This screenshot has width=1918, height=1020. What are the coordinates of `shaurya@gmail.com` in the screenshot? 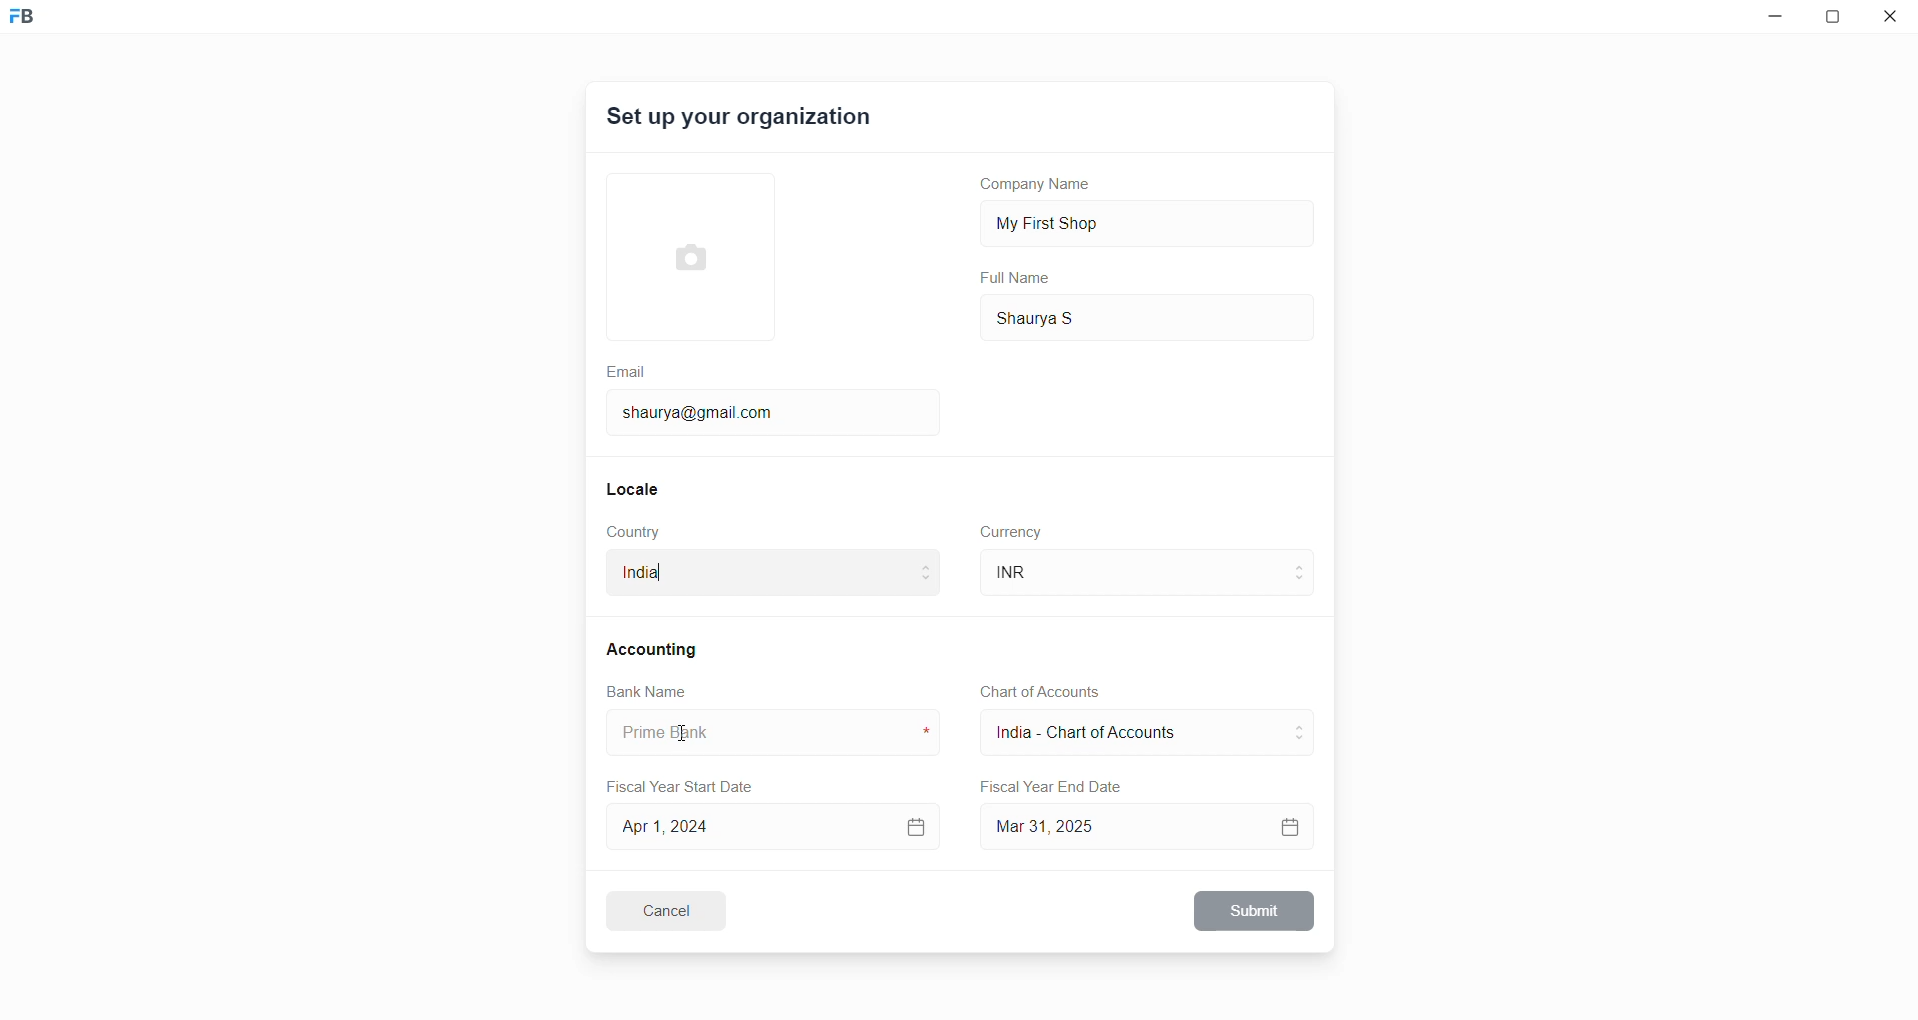 It's located at (705, 410).